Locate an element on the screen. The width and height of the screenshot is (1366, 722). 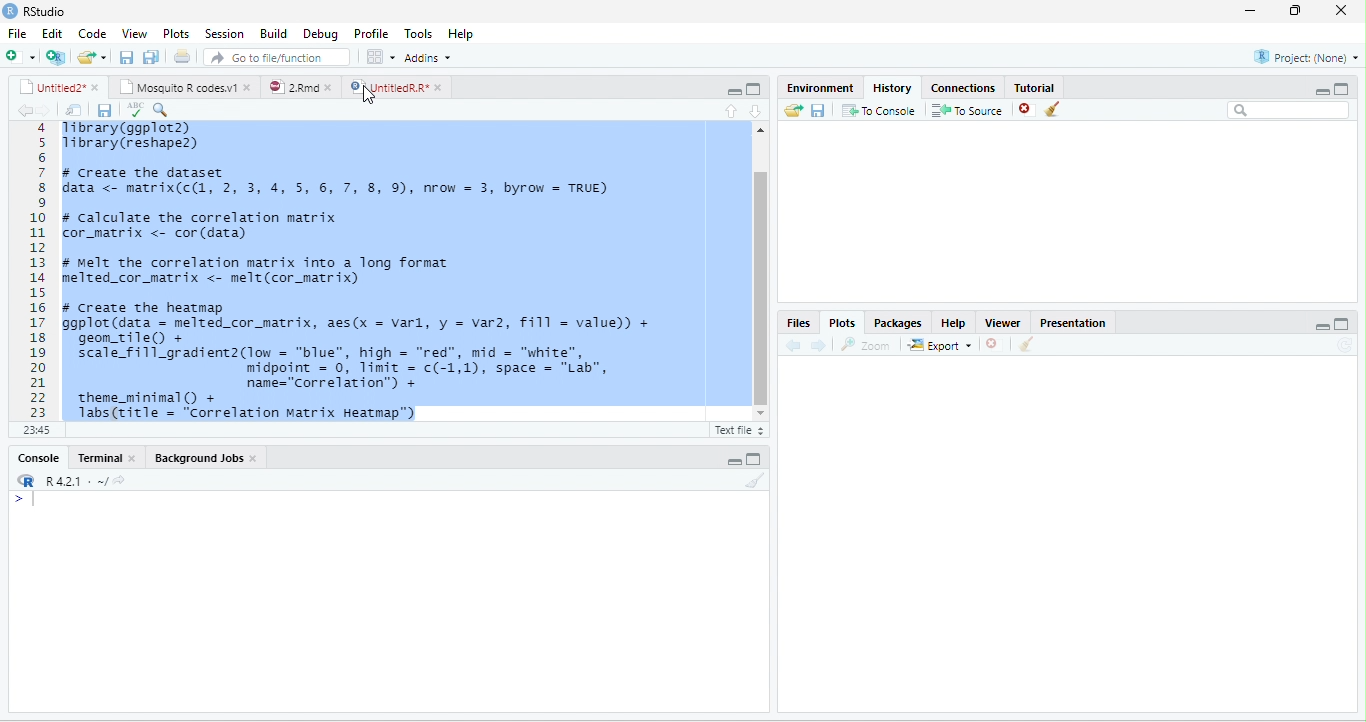
top level is located at coordinates (118, 432).